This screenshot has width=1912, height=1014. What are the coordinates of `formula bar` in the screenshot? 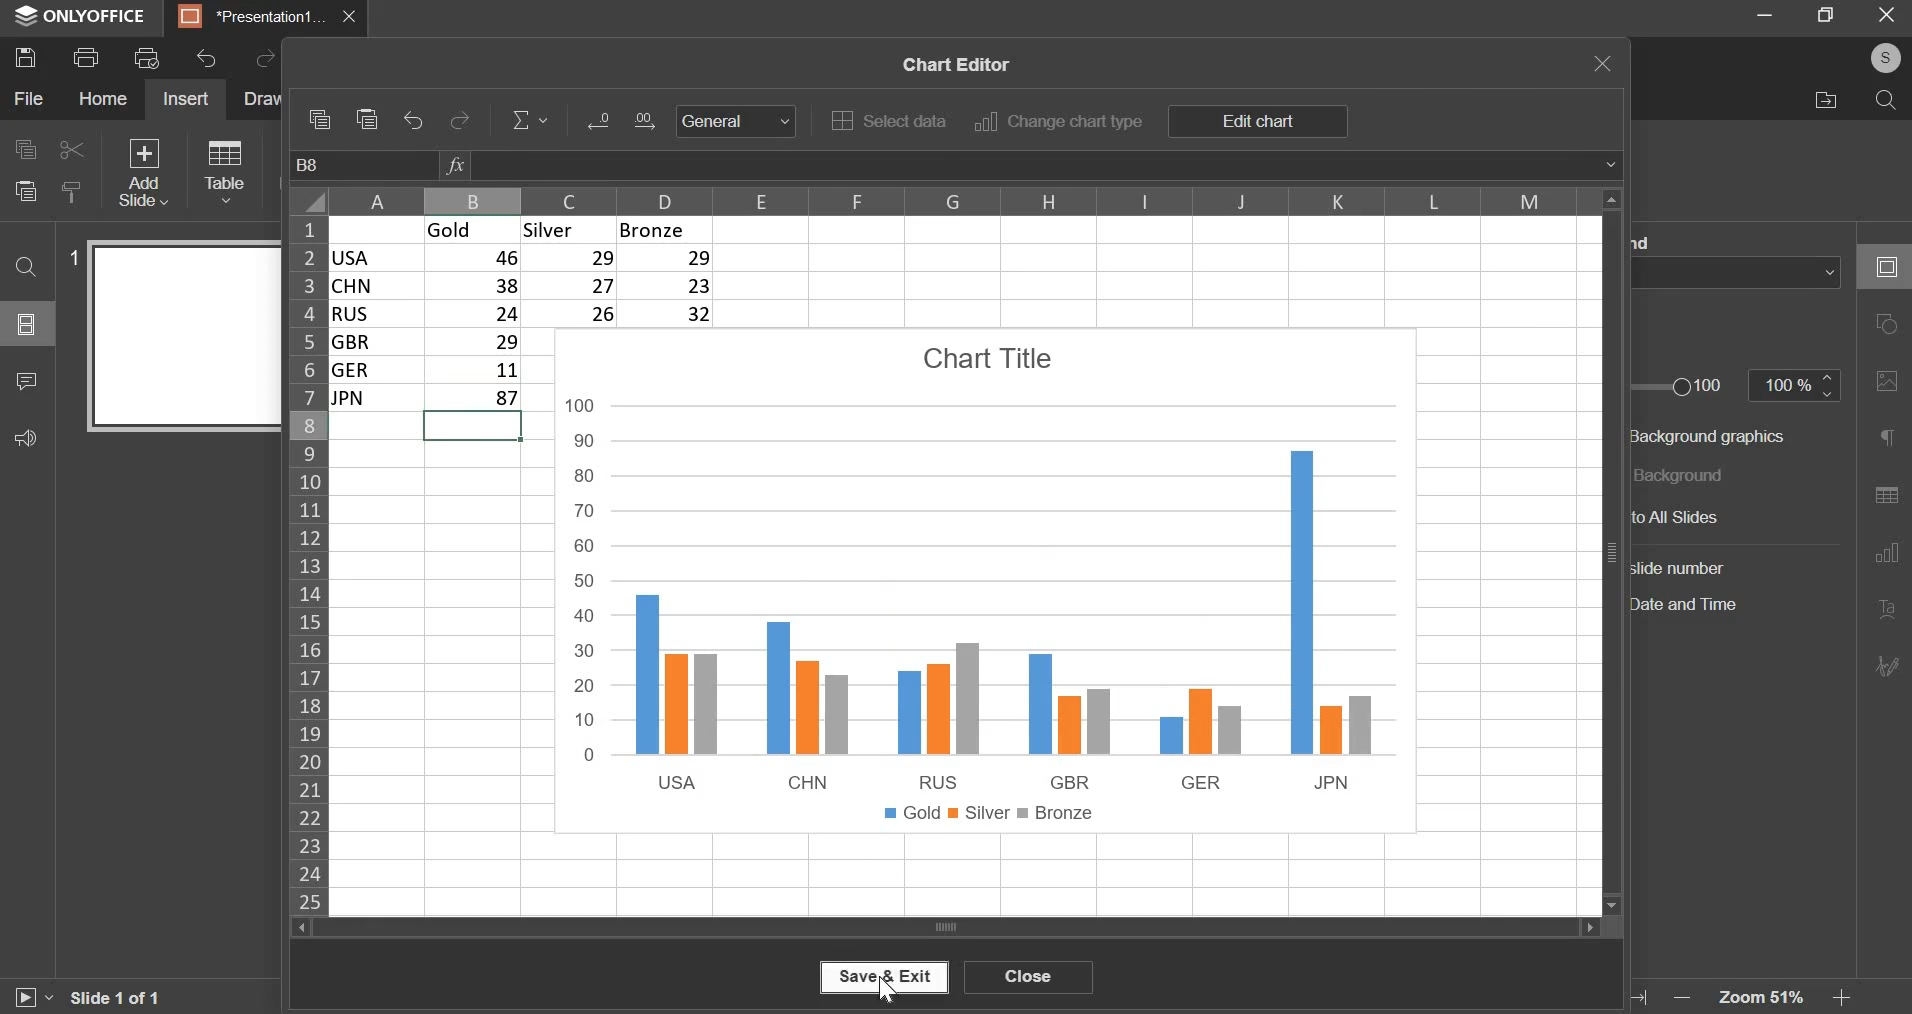 It's located at (1035, 165).